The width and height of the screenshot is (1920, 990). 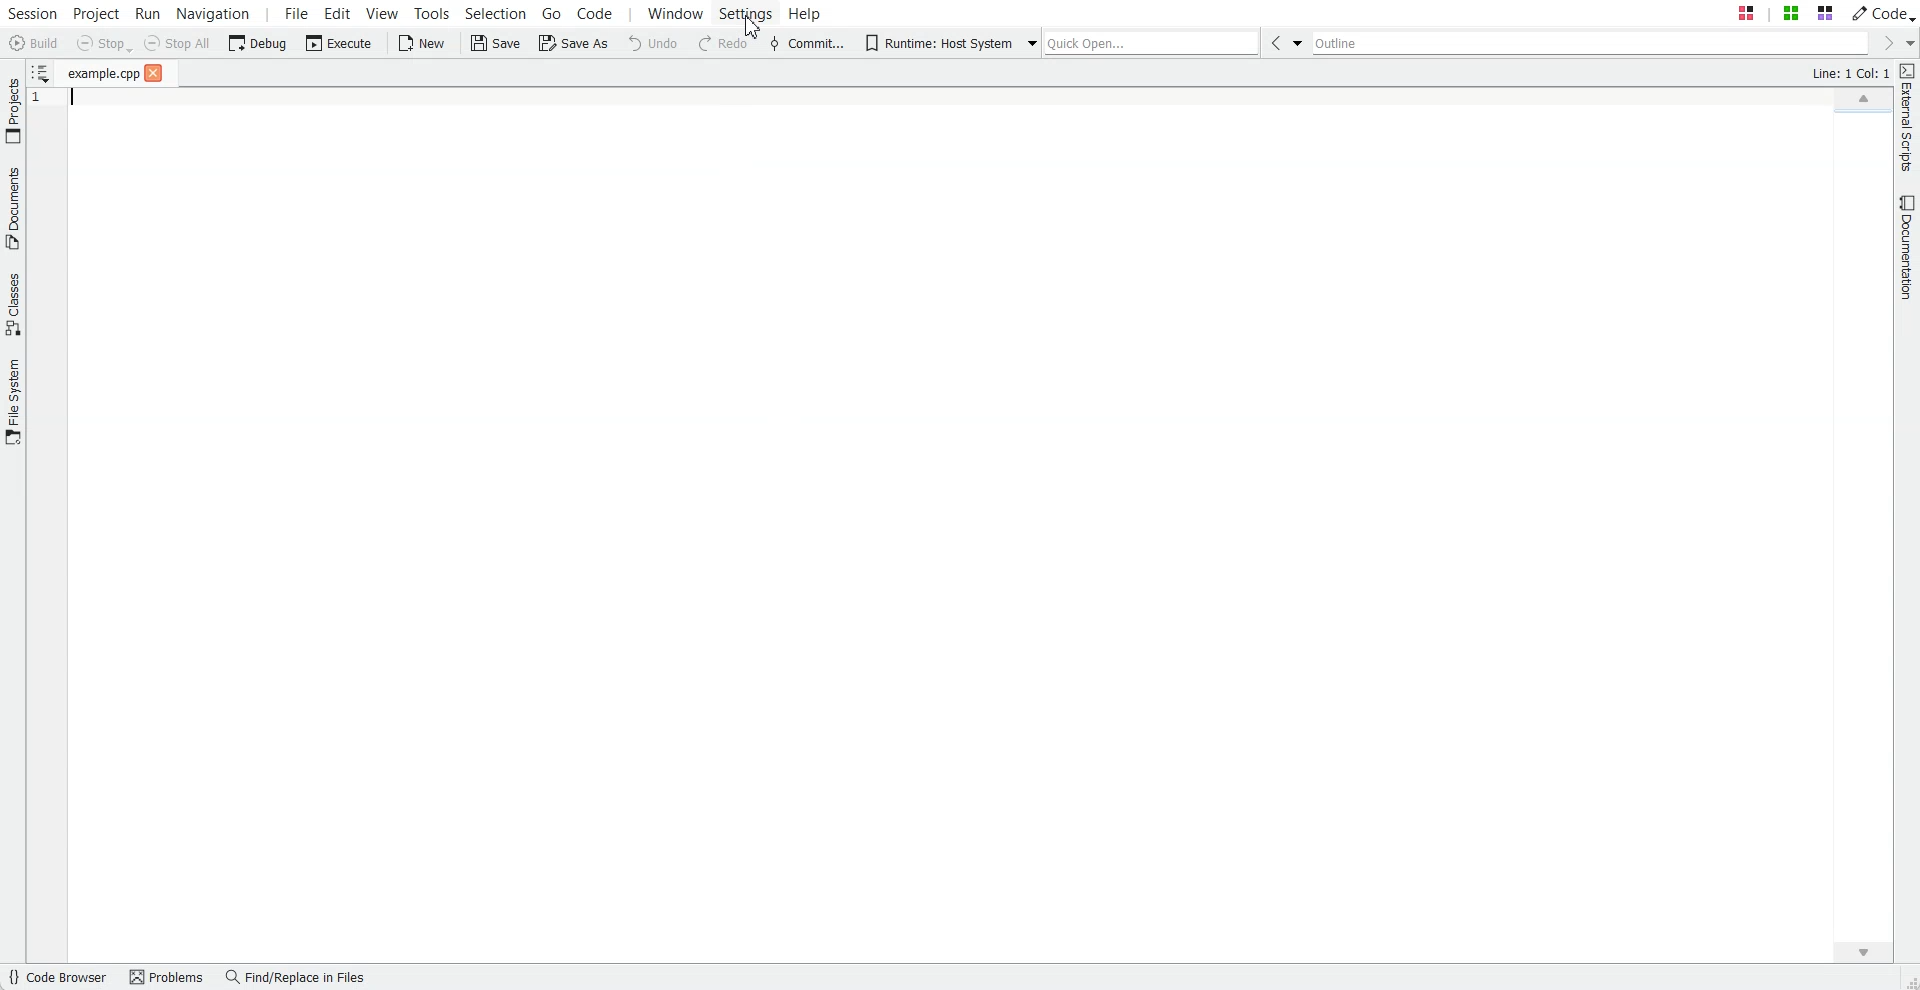 What do you see at coordinates (13, 307) in the screenshot?
I see `Classes` at bounding box center [13, 307].